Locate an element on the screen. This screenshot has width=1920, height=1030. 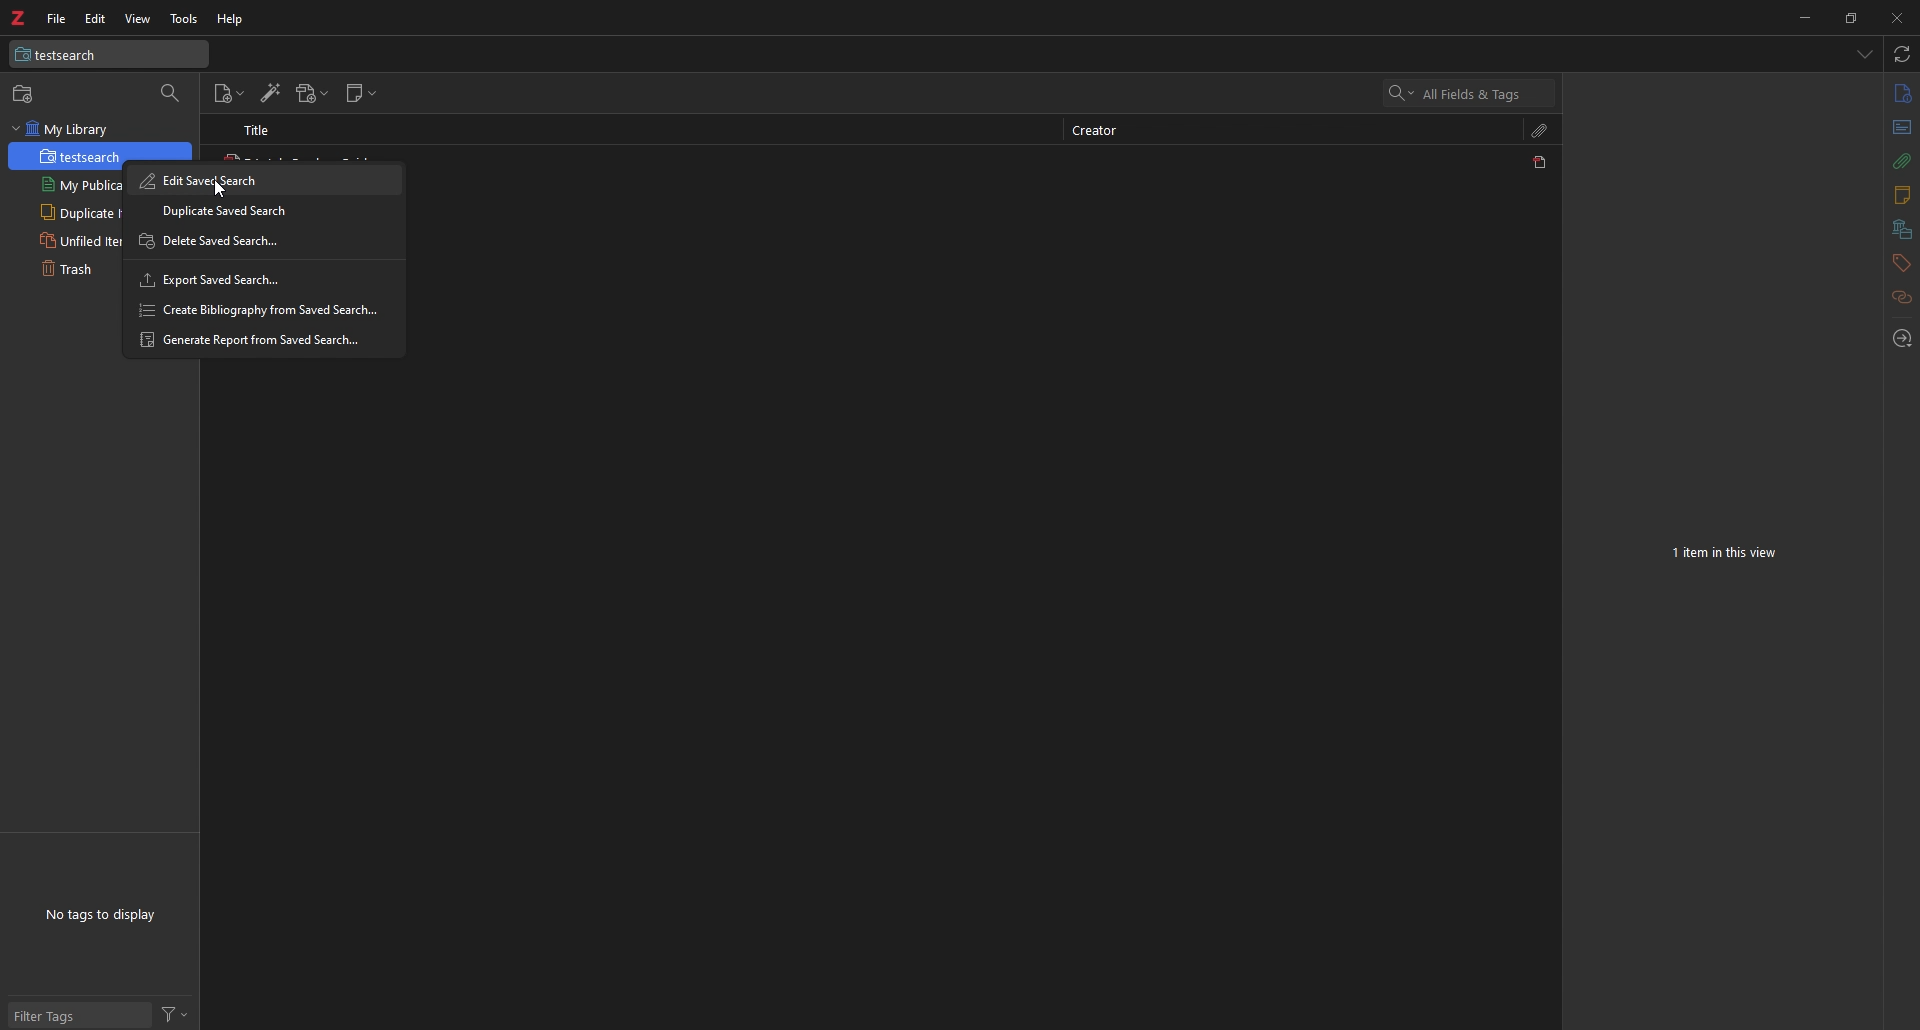
zotero is located at coordinates (17, 18).